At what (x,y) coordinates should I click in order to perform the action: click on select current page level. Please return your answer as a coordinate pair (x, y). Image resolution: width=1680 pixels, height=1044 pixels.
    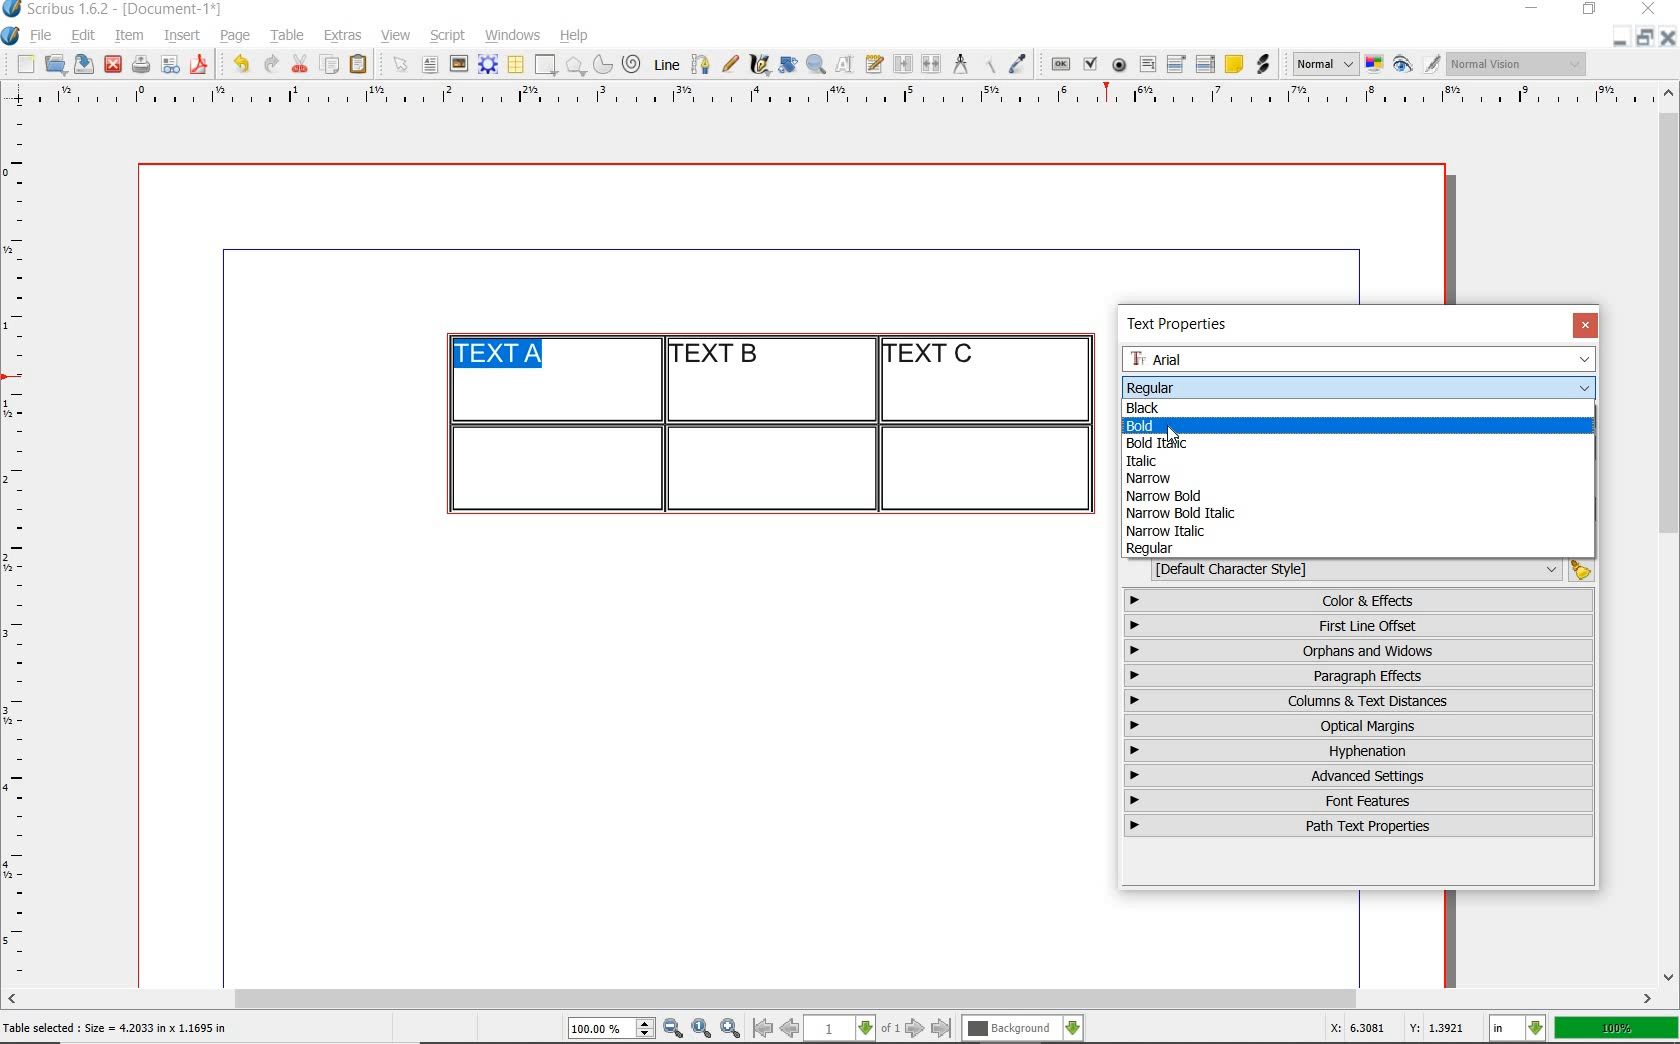
    Looking at the image, I should click on (852, 1028).